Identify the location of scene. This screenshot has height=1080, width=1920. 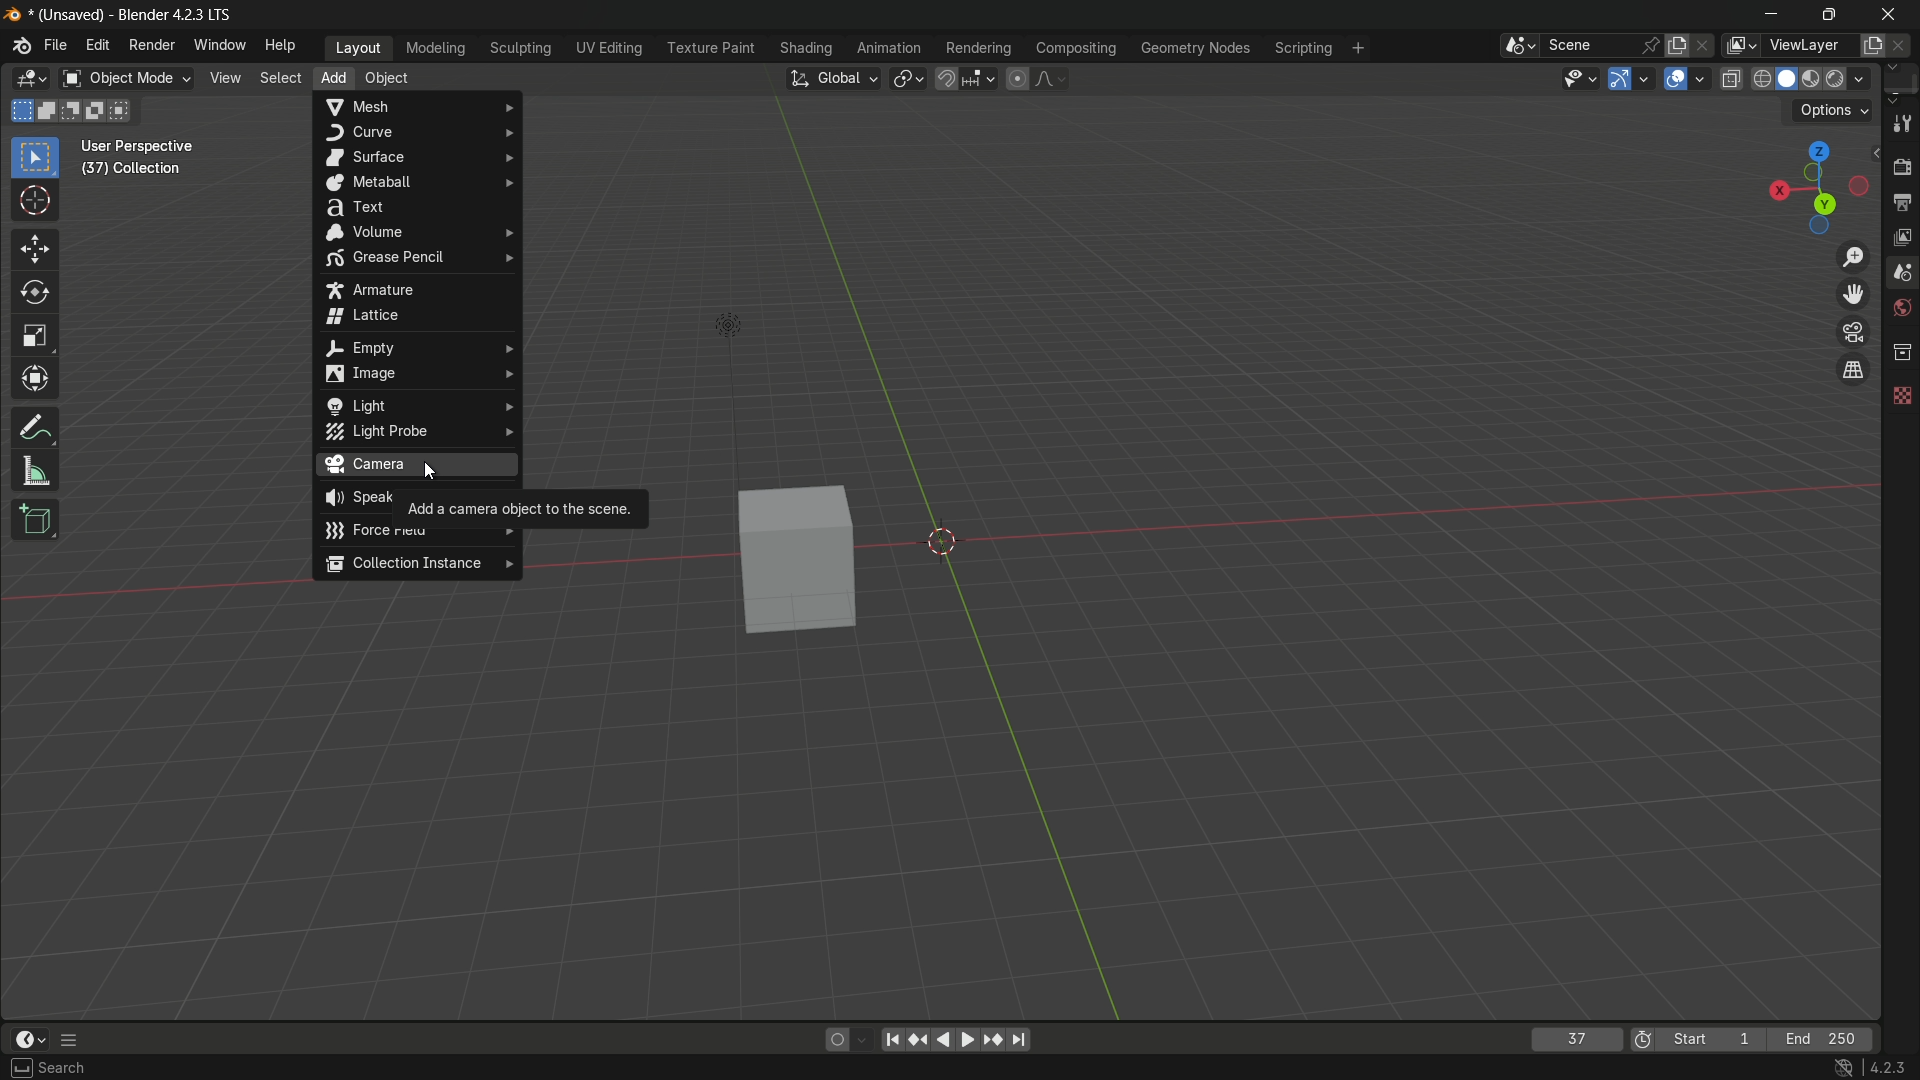
(1900, 274).